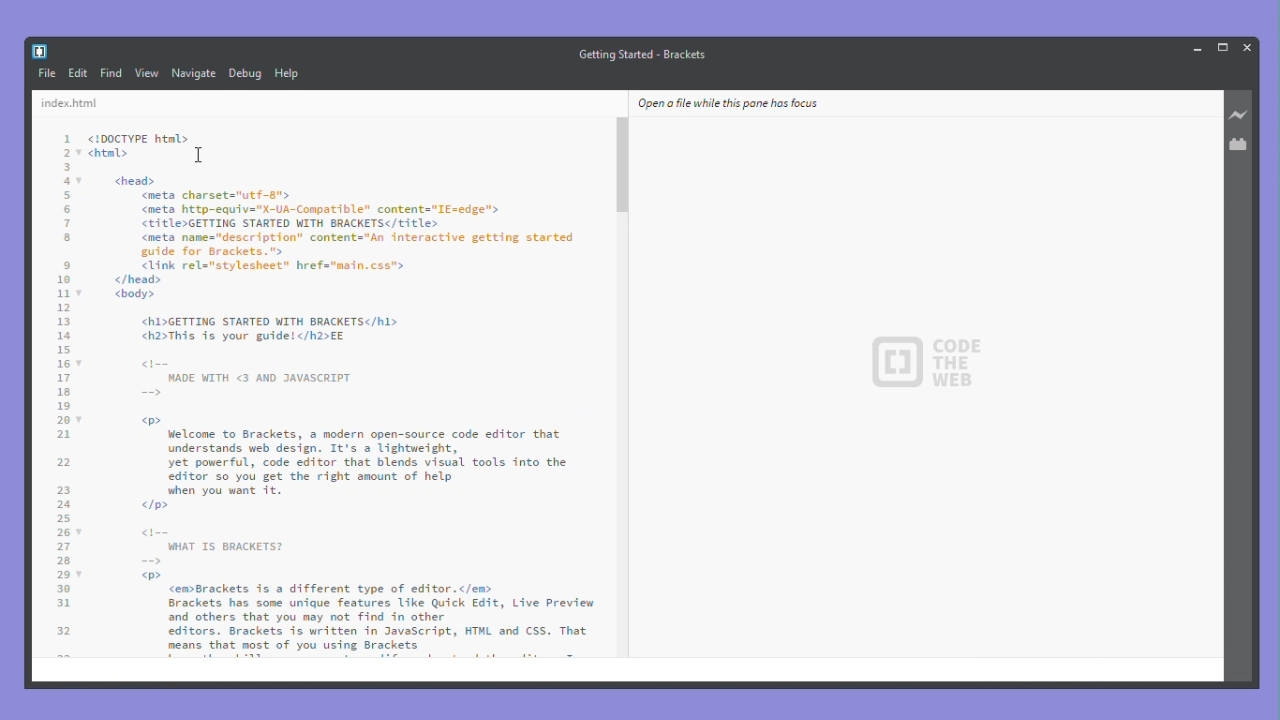 This screenshot has width=1280, height=720. Describe the element at coordinates (63, 492) in the screenshot. I see `23` at that location.